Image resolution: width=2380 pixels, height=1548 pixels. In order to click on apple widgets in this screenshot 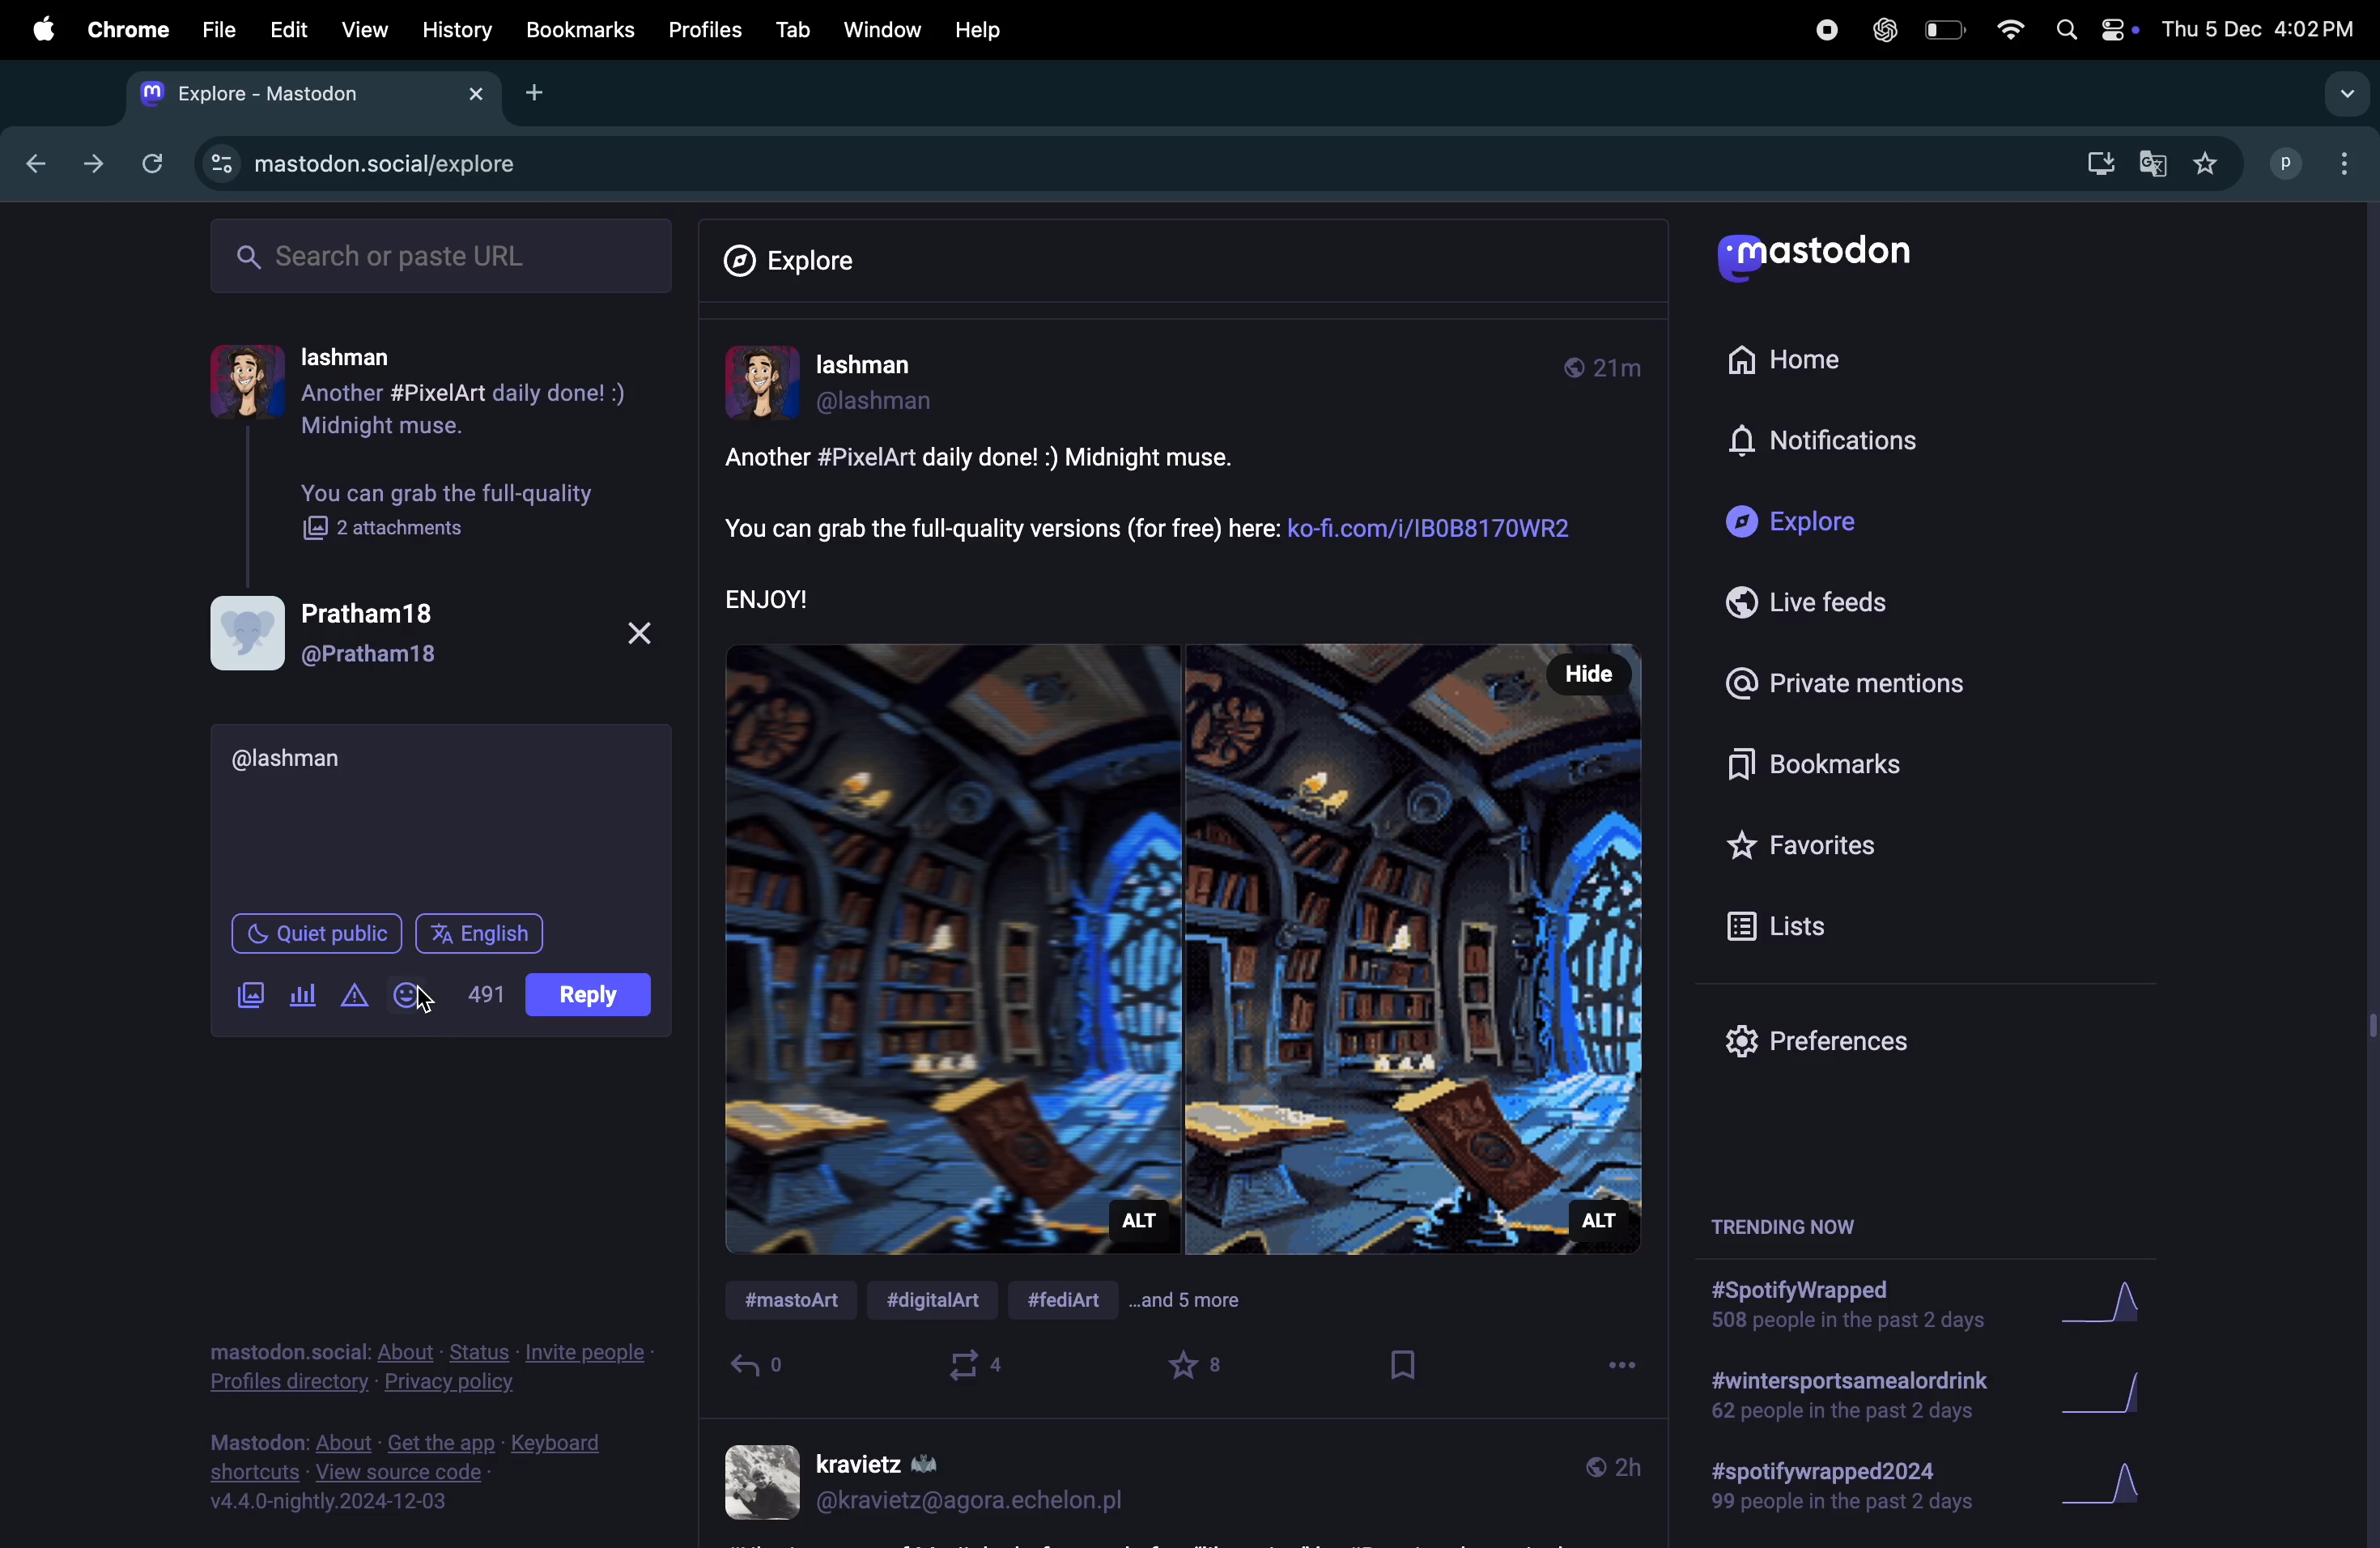, I will do `click(2093, 29)`.